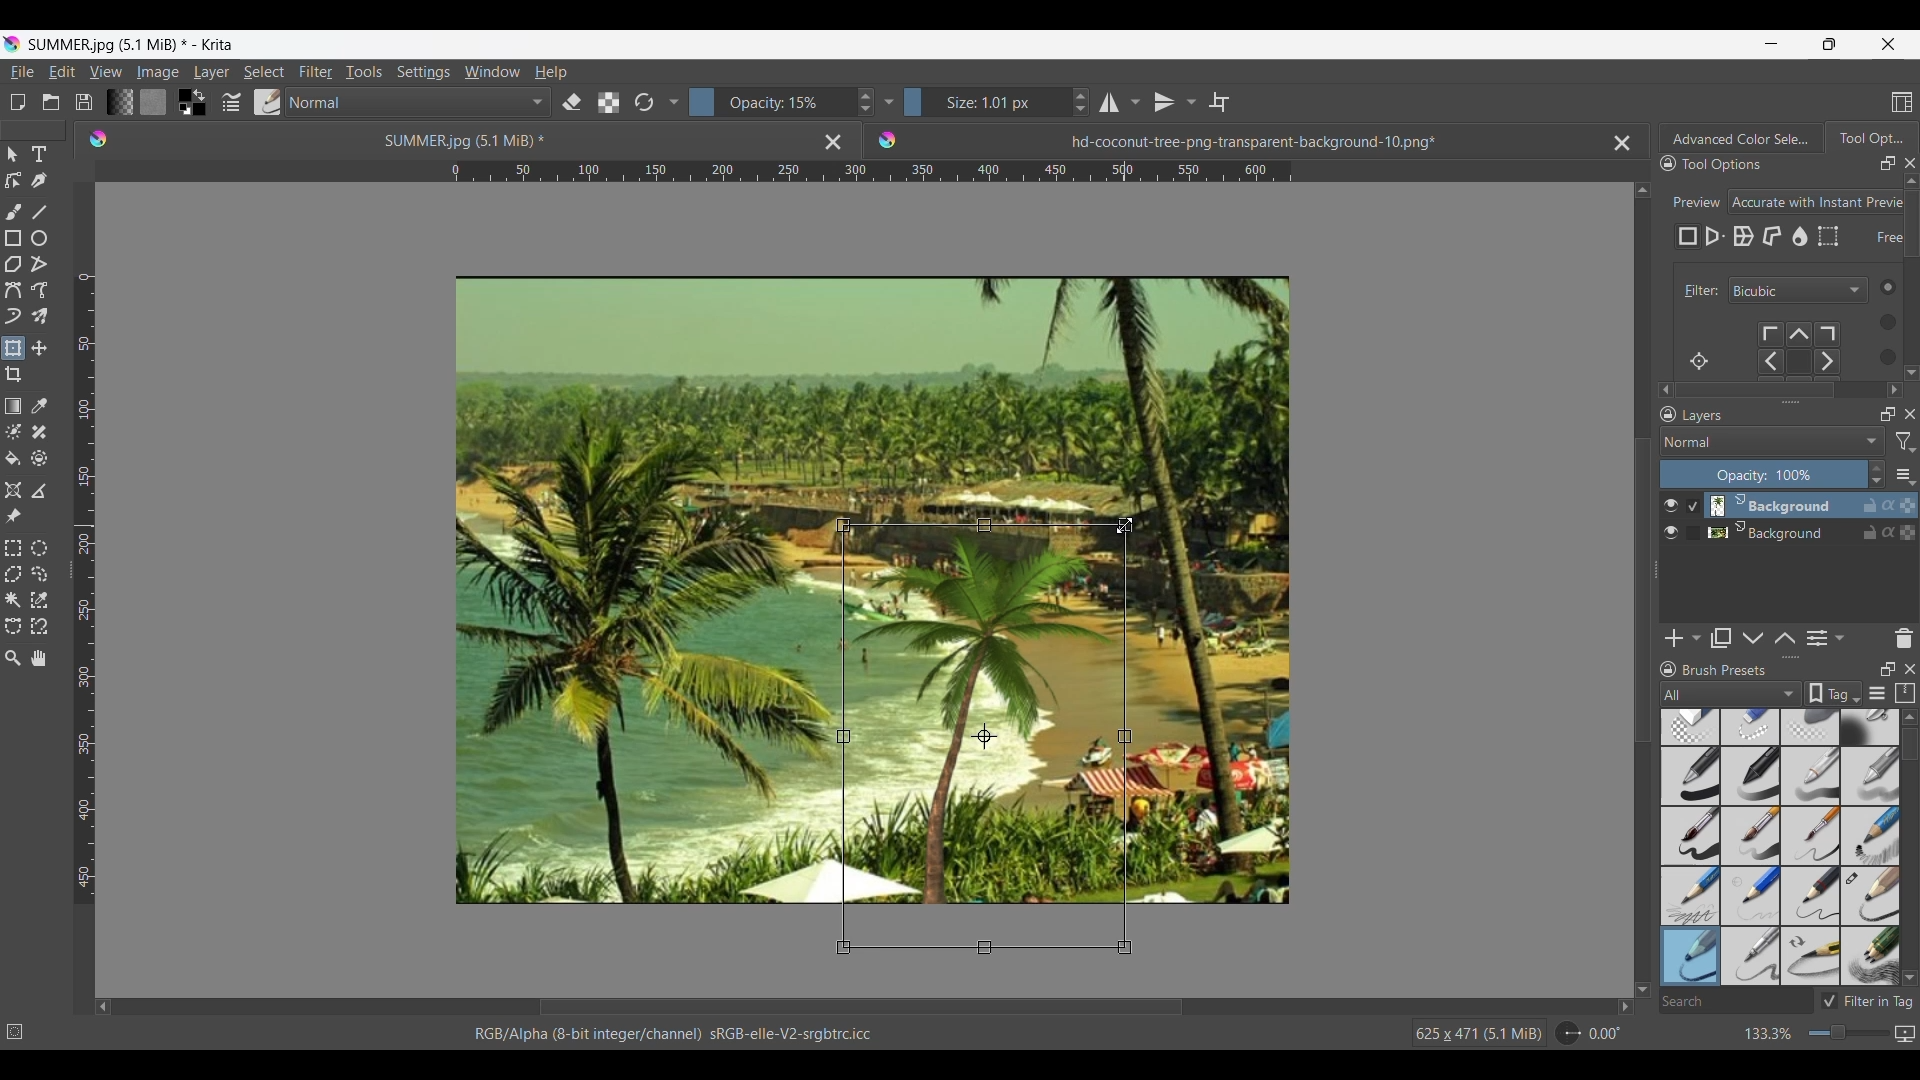  What do you see at coordinates (1828, 236) in the screenshot?
I see `Mesh` at bounding box center [1828, 236].